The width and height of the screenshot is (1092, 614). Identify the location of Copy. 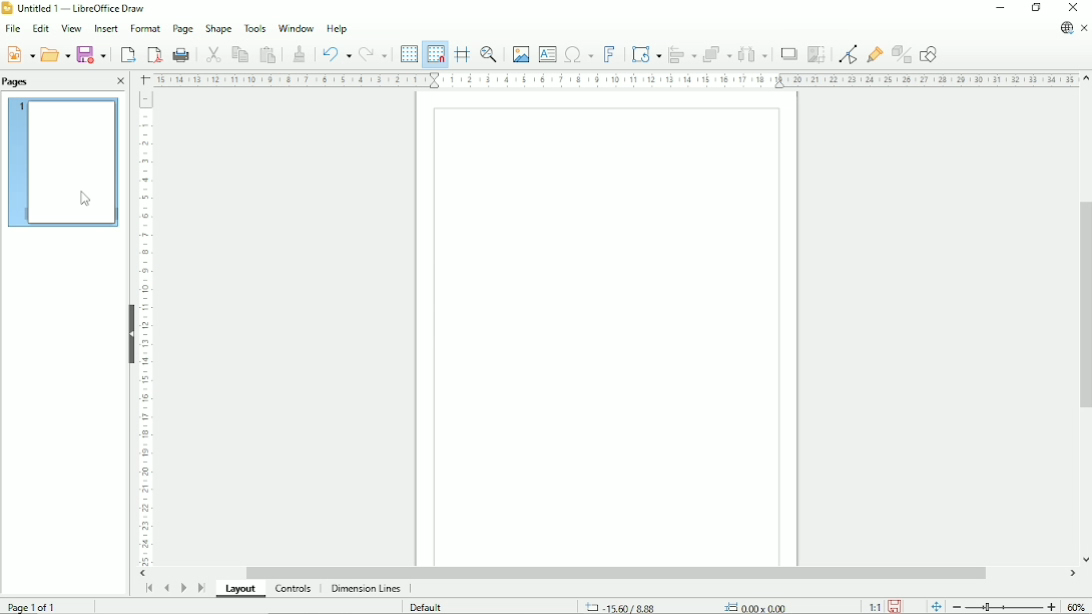
(239, 53).